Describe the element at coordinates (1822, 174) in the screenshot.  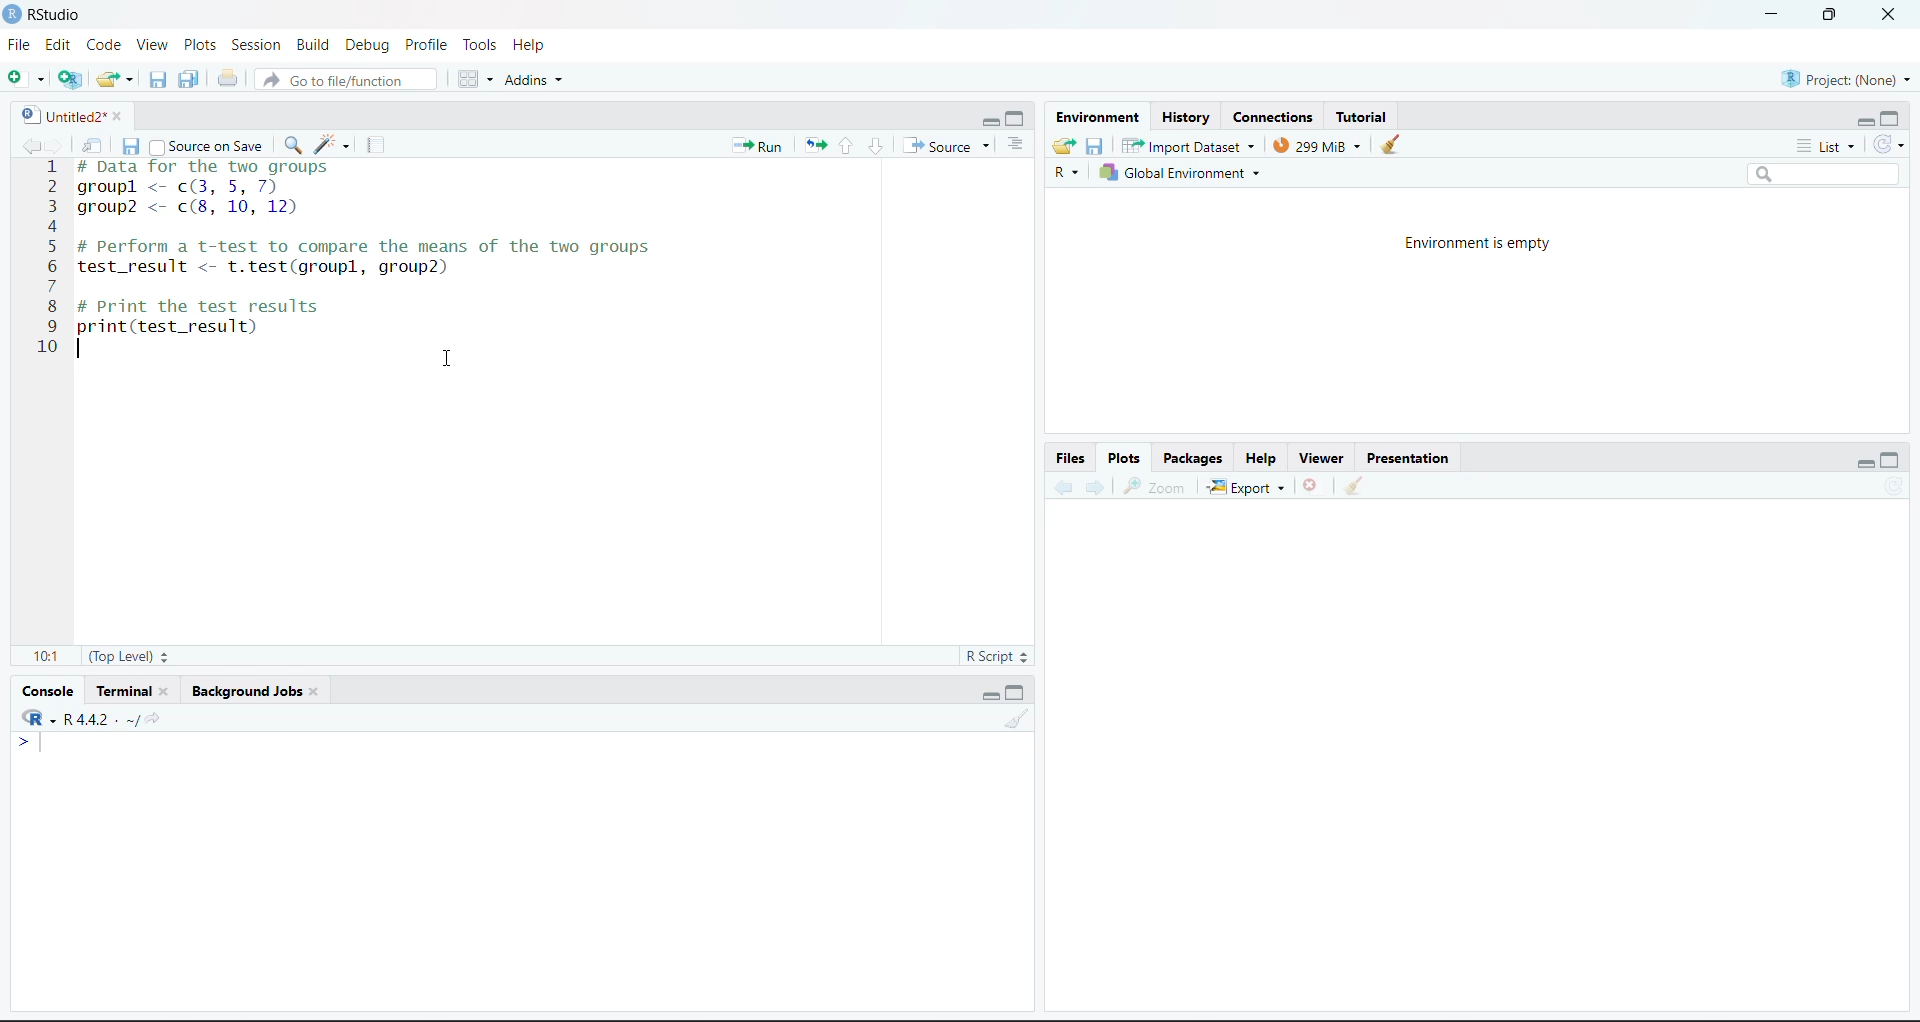
I see `search bar` at that location.